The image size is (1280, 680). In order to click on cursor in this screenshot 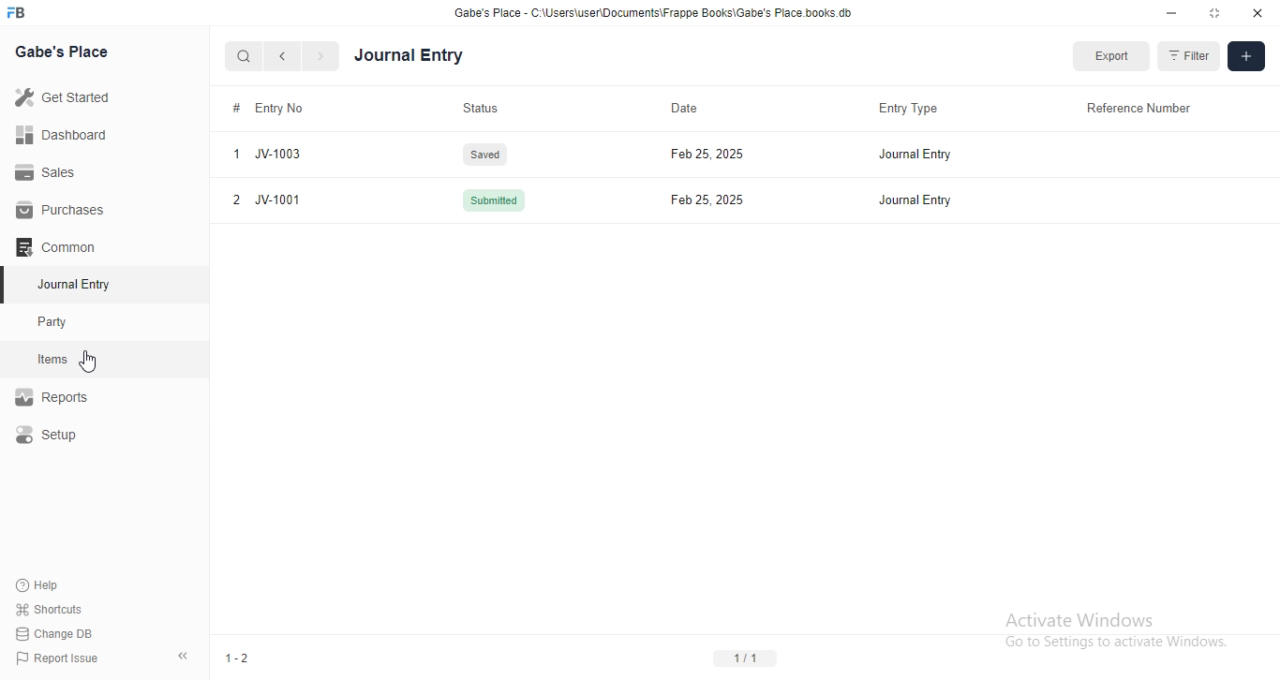, I will do `click(94, 365)`.